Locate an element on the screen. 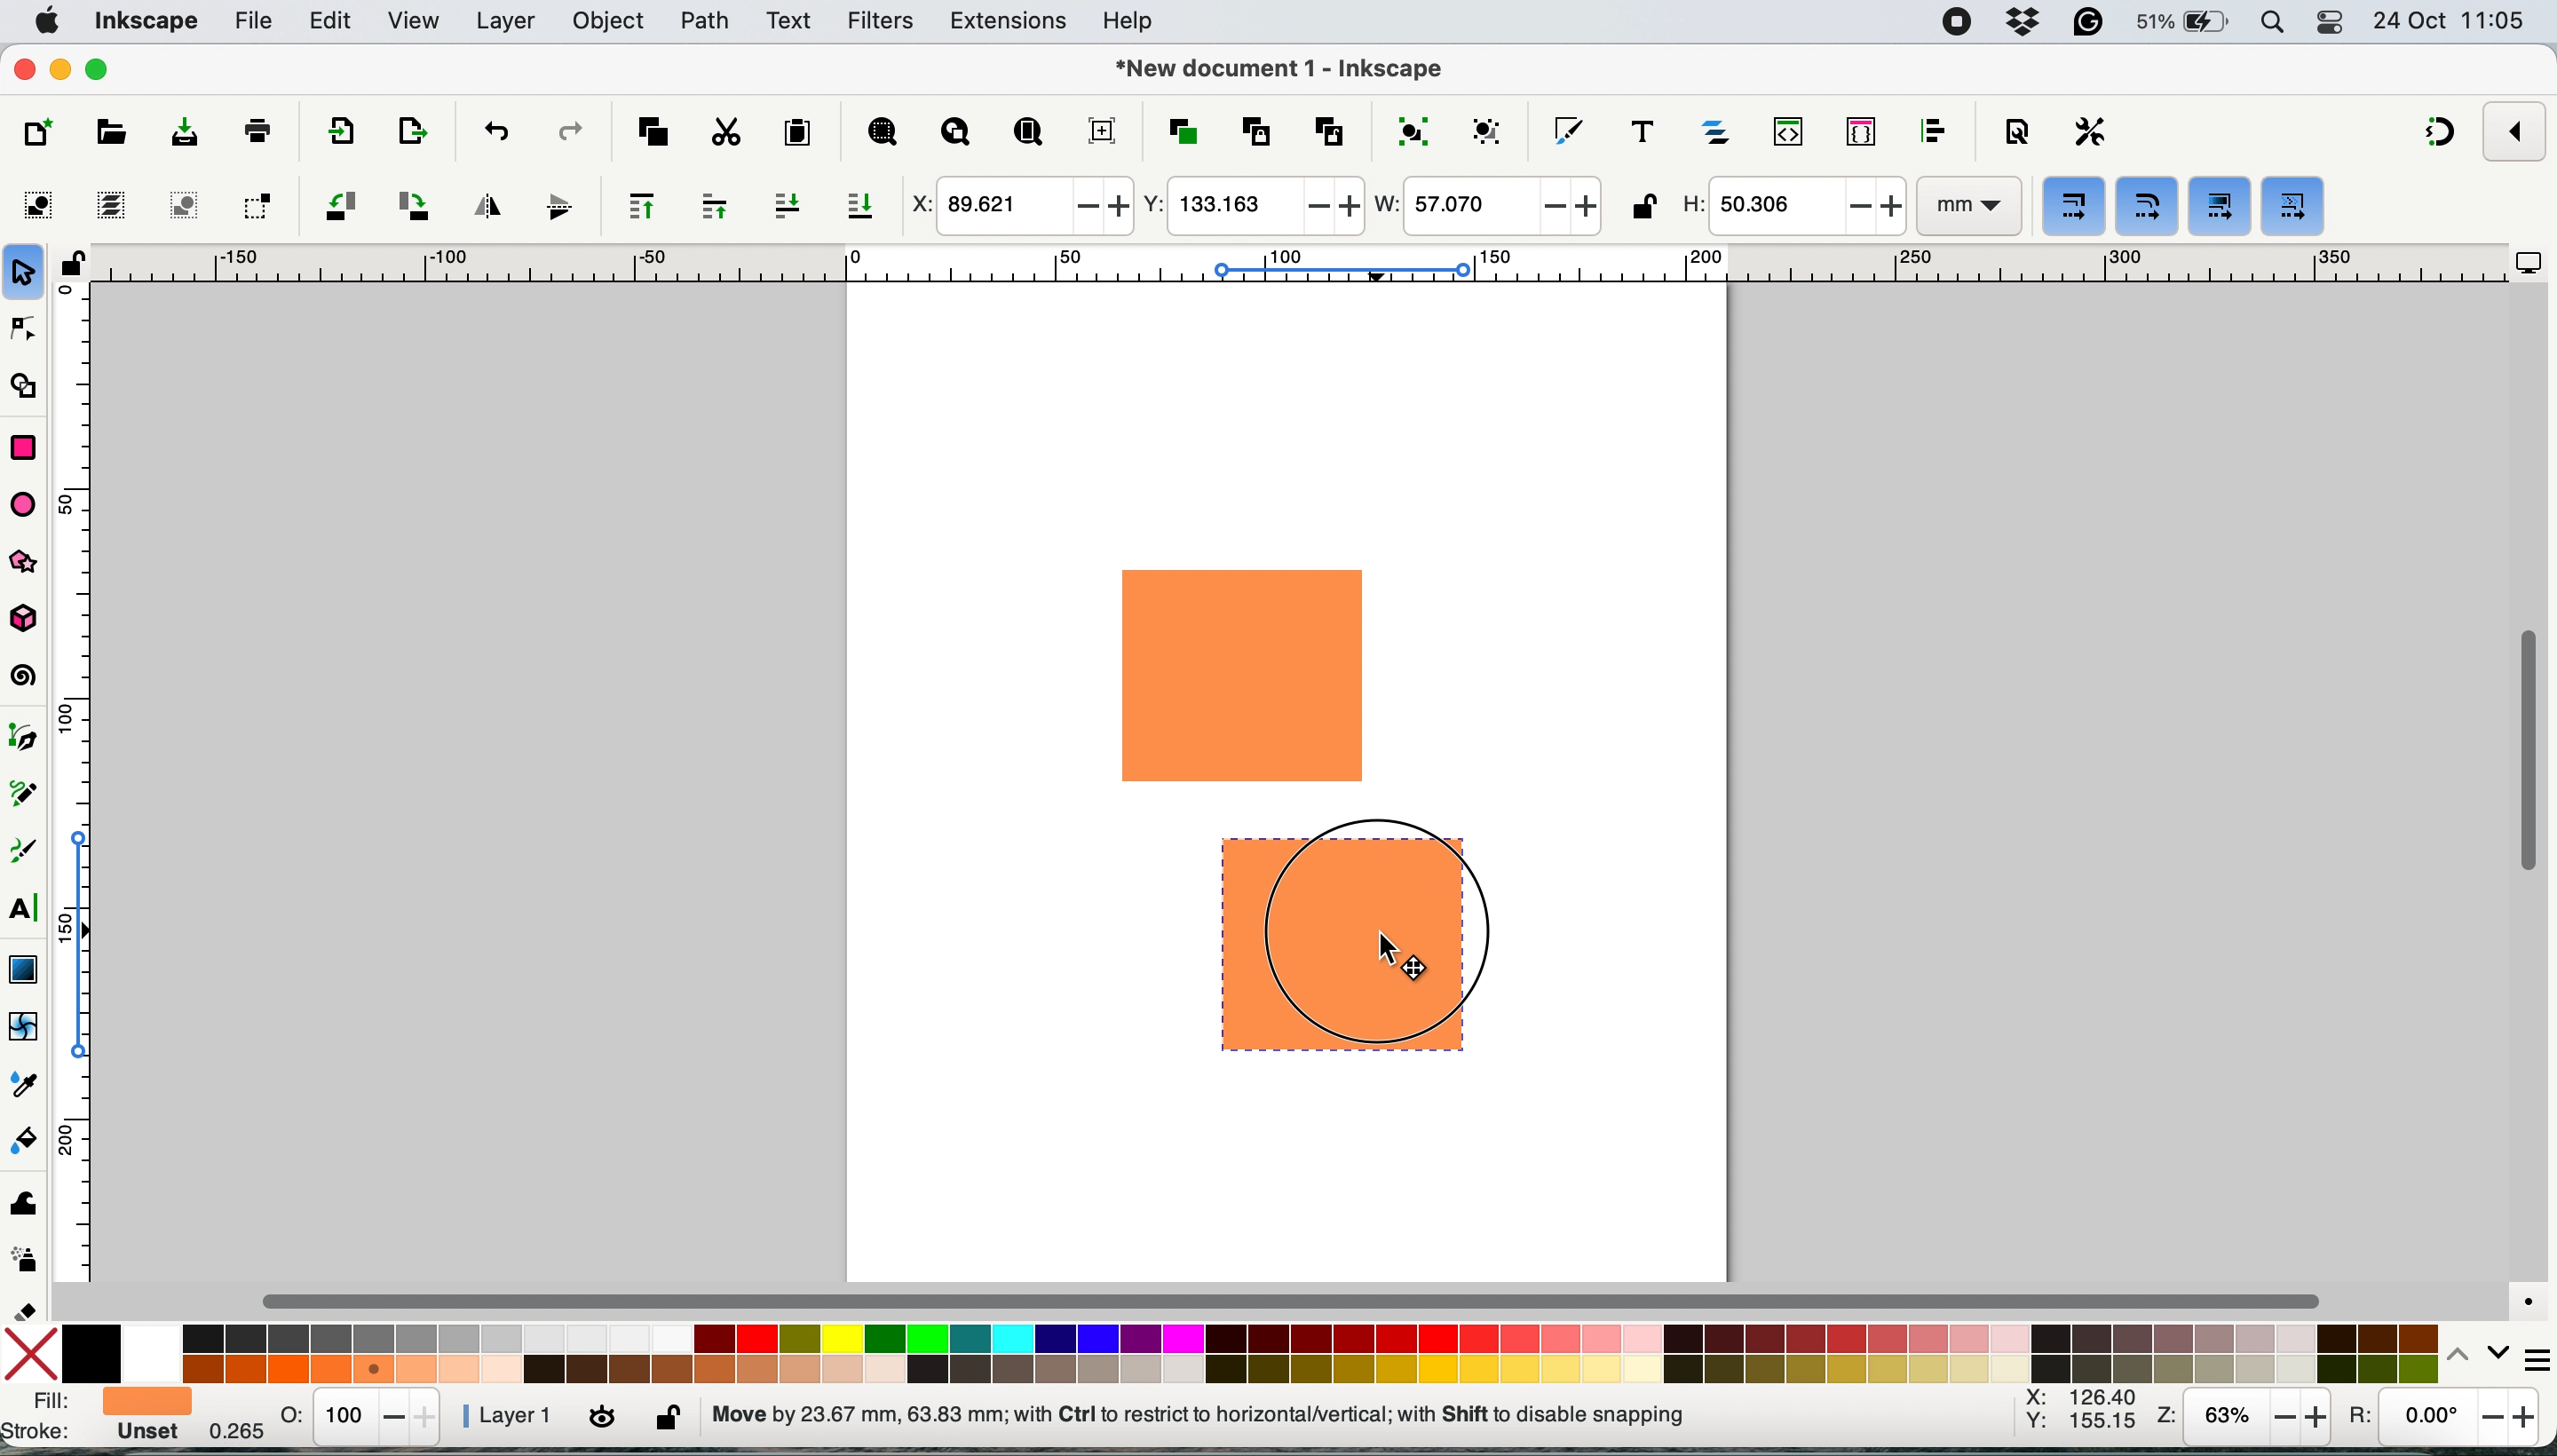 Image resolution: width=2557 pixels, height=1456 pixels. open is located at coordinates (109, 136).